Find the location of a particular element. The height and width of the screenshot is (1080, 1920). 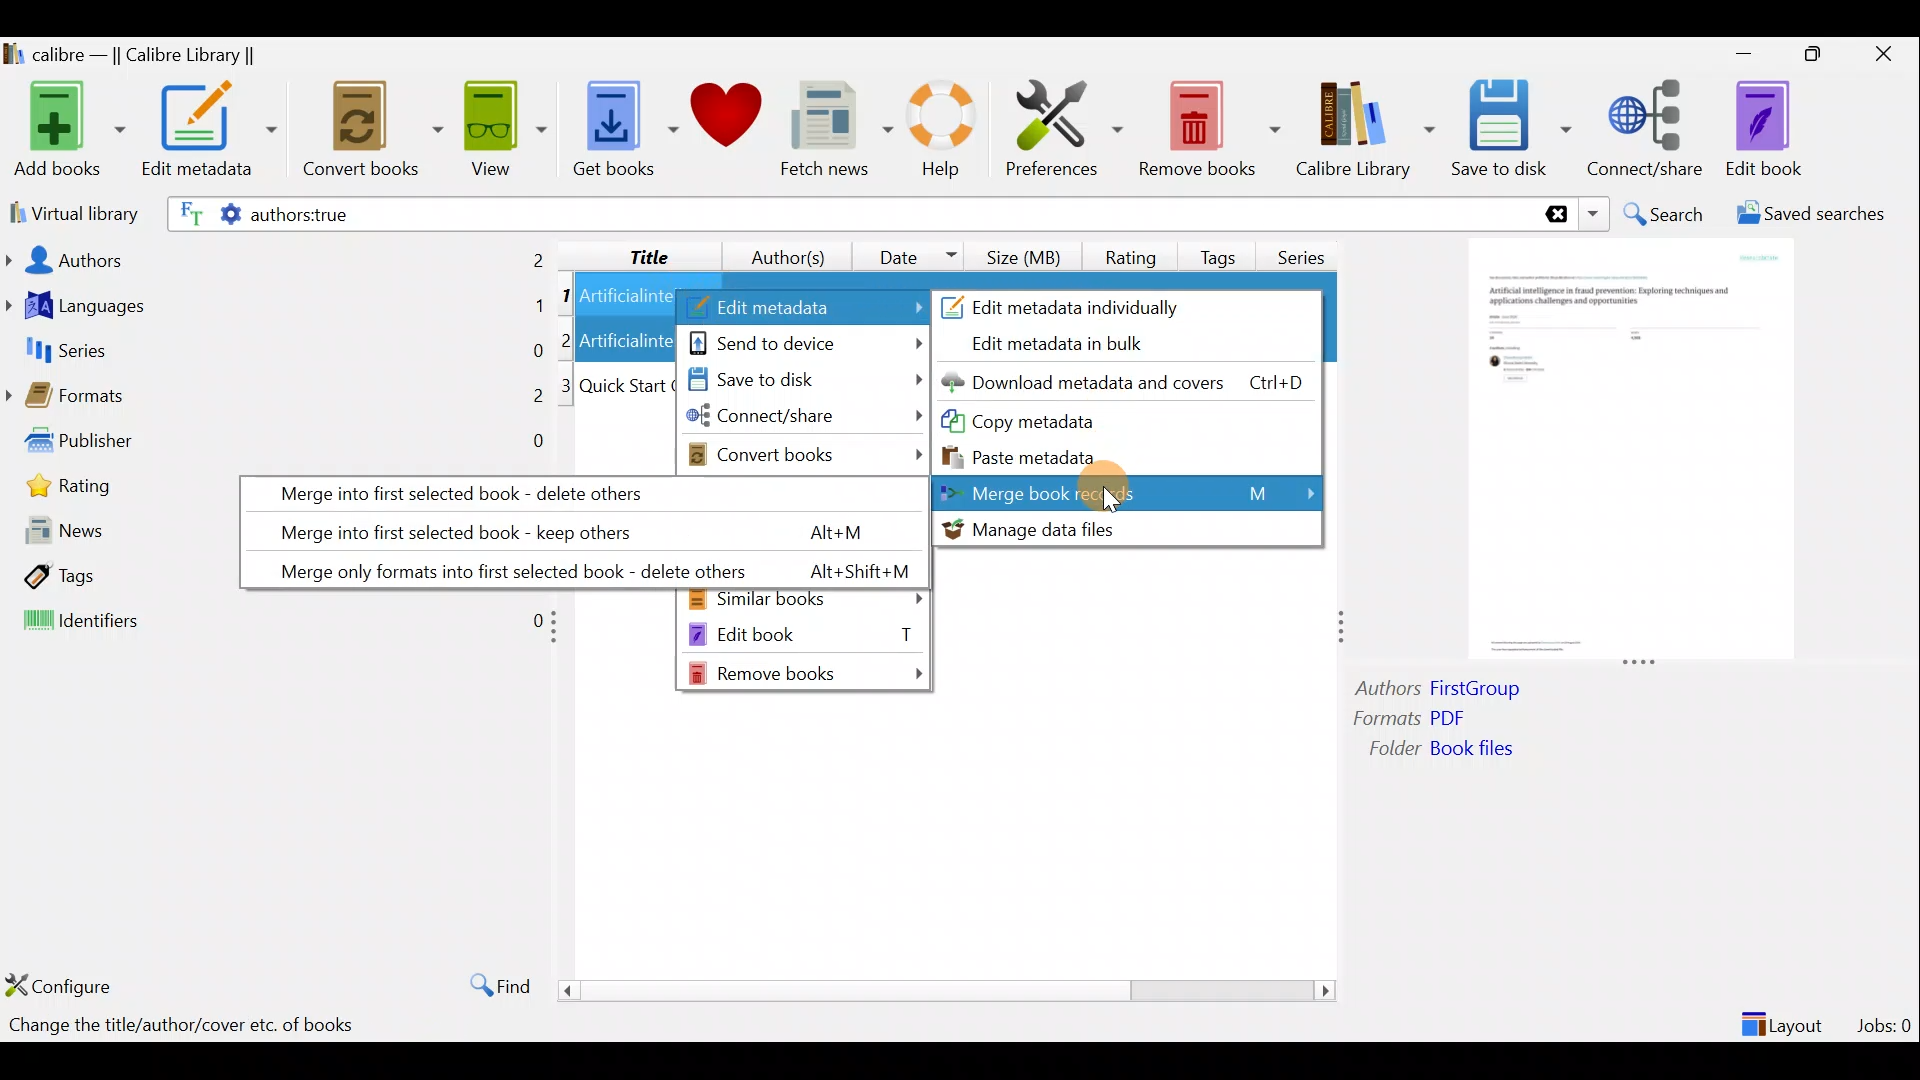

Rating is located at coordinates (118, 492).